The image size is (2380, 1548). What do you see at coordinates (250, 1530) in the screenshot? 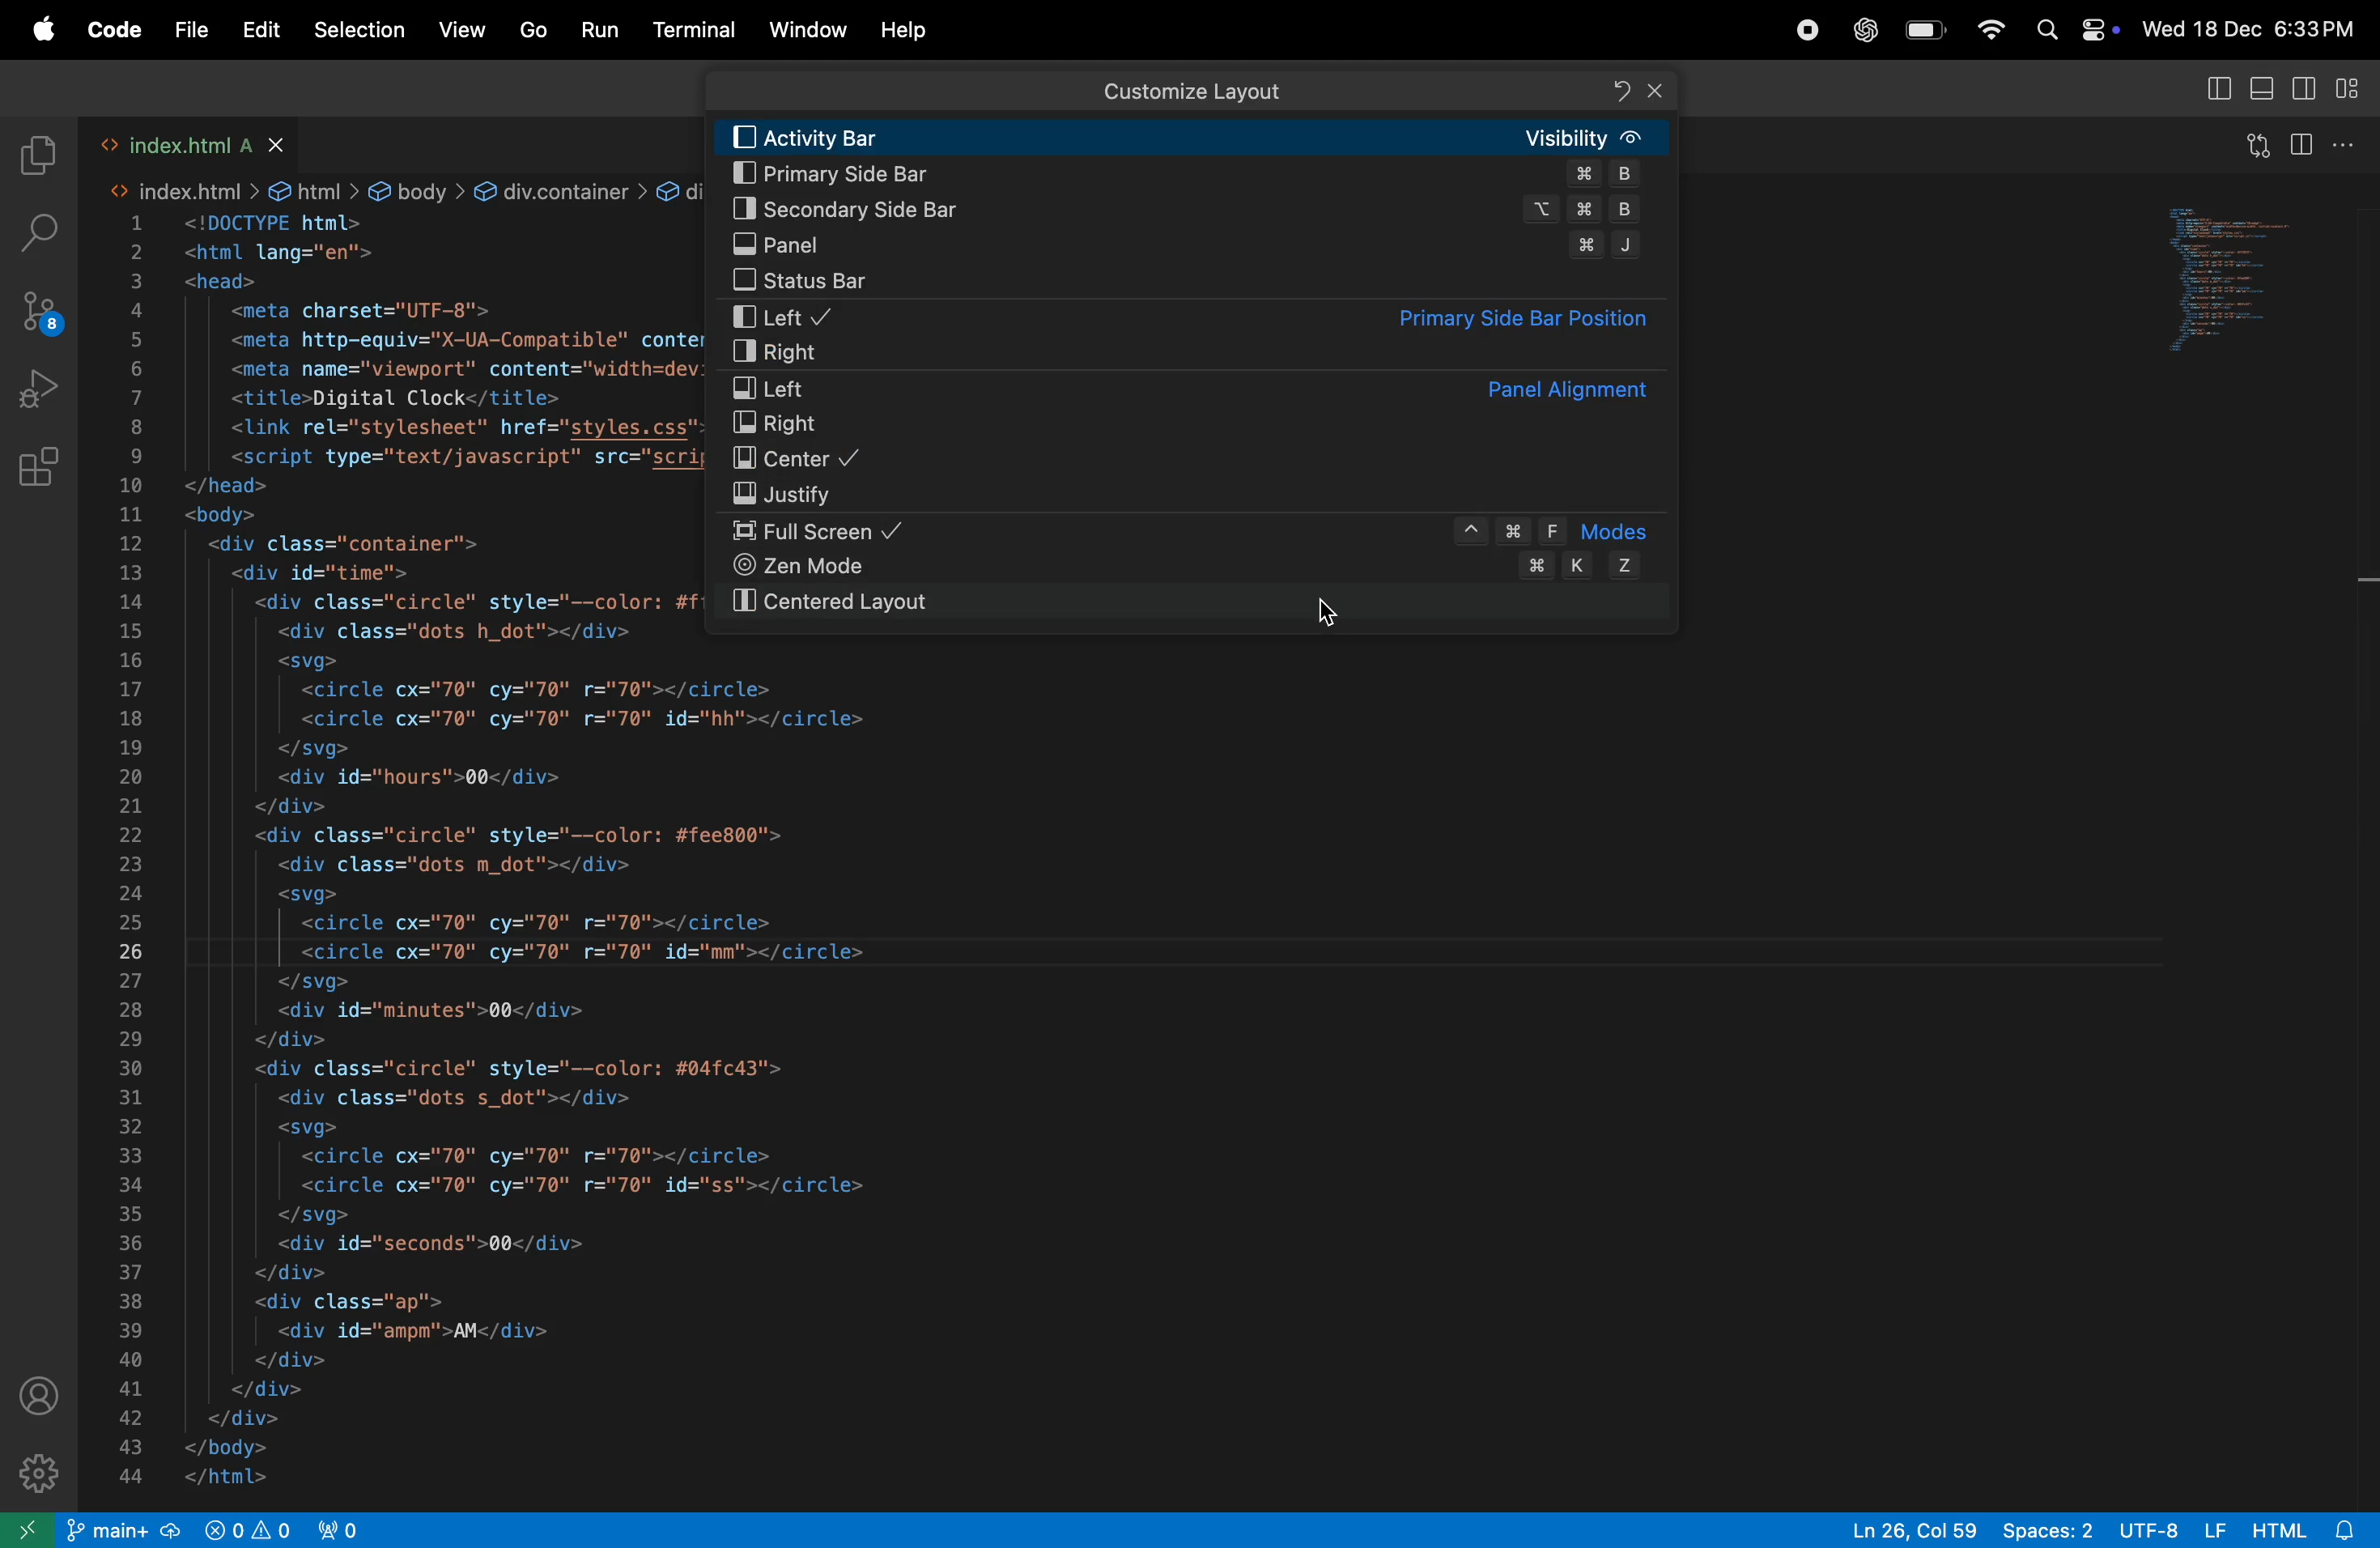
I see `view port` at bounding box center [250, 1530].